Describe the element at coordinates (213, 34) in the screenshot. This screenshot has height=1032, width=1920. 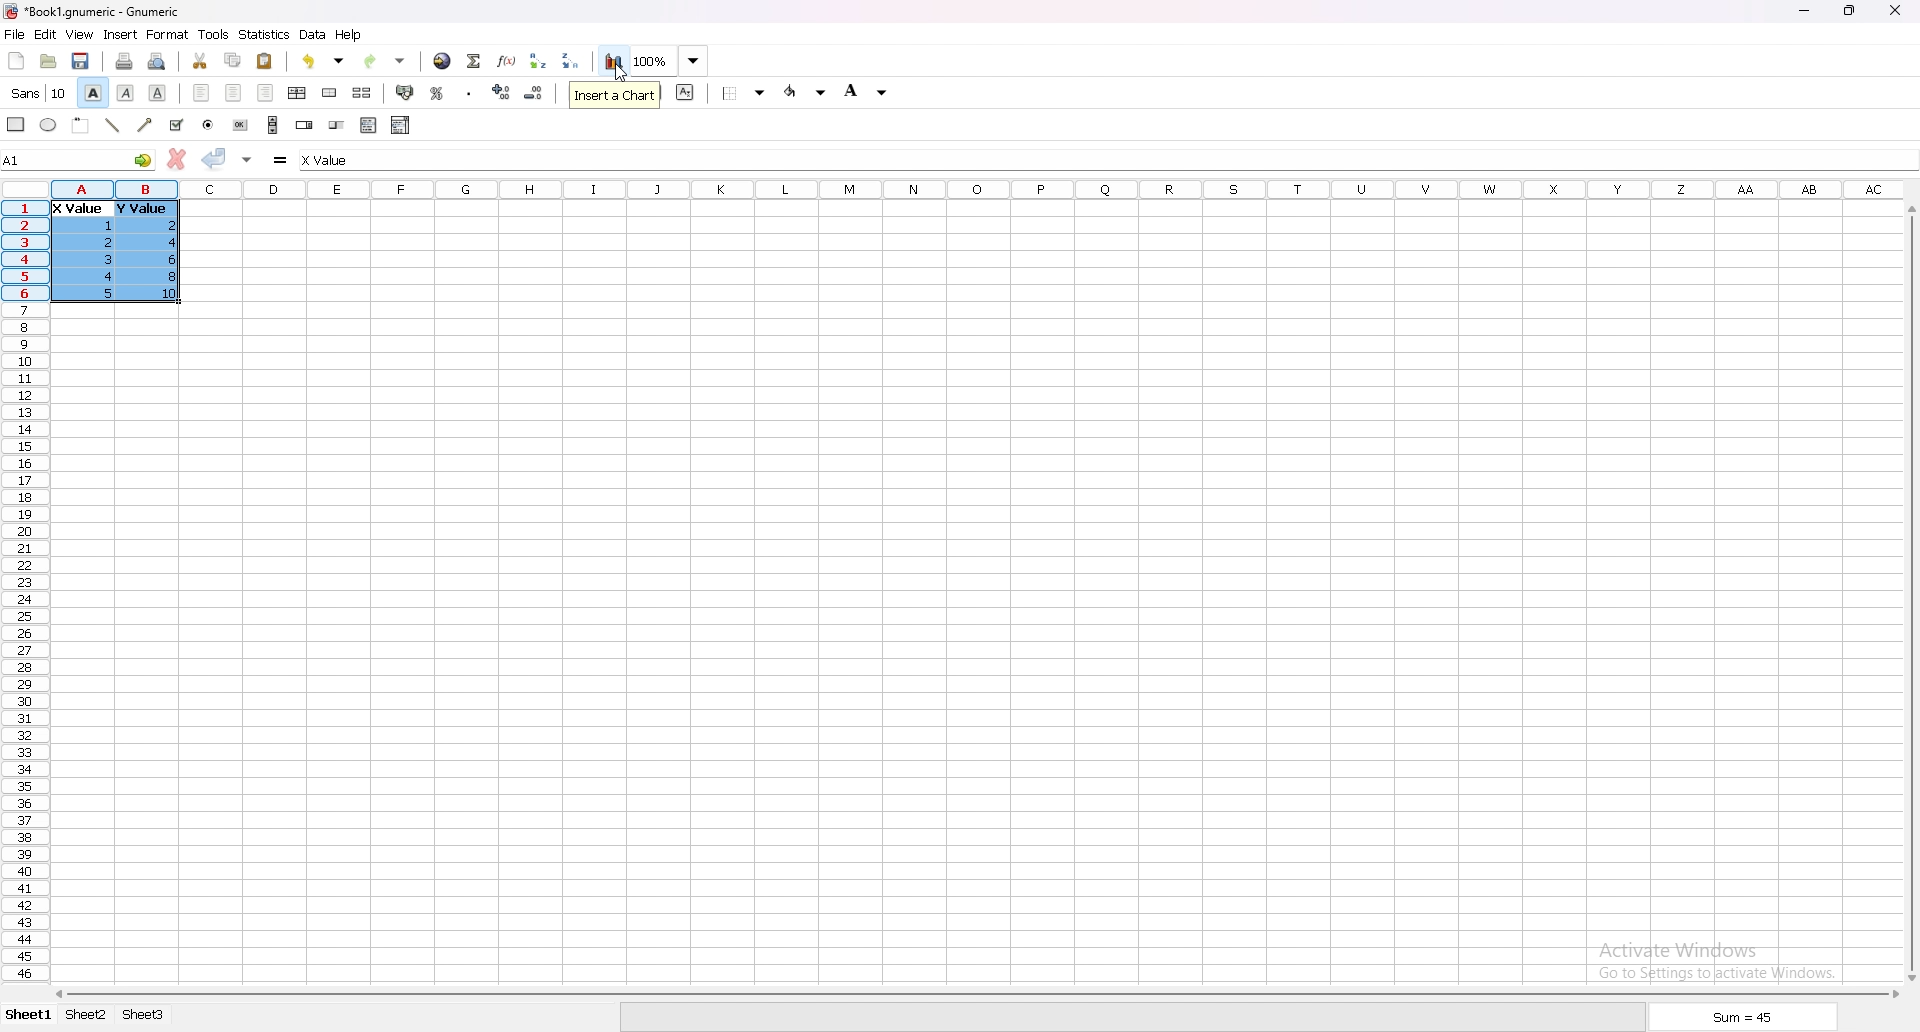
I see `tools` at that location.